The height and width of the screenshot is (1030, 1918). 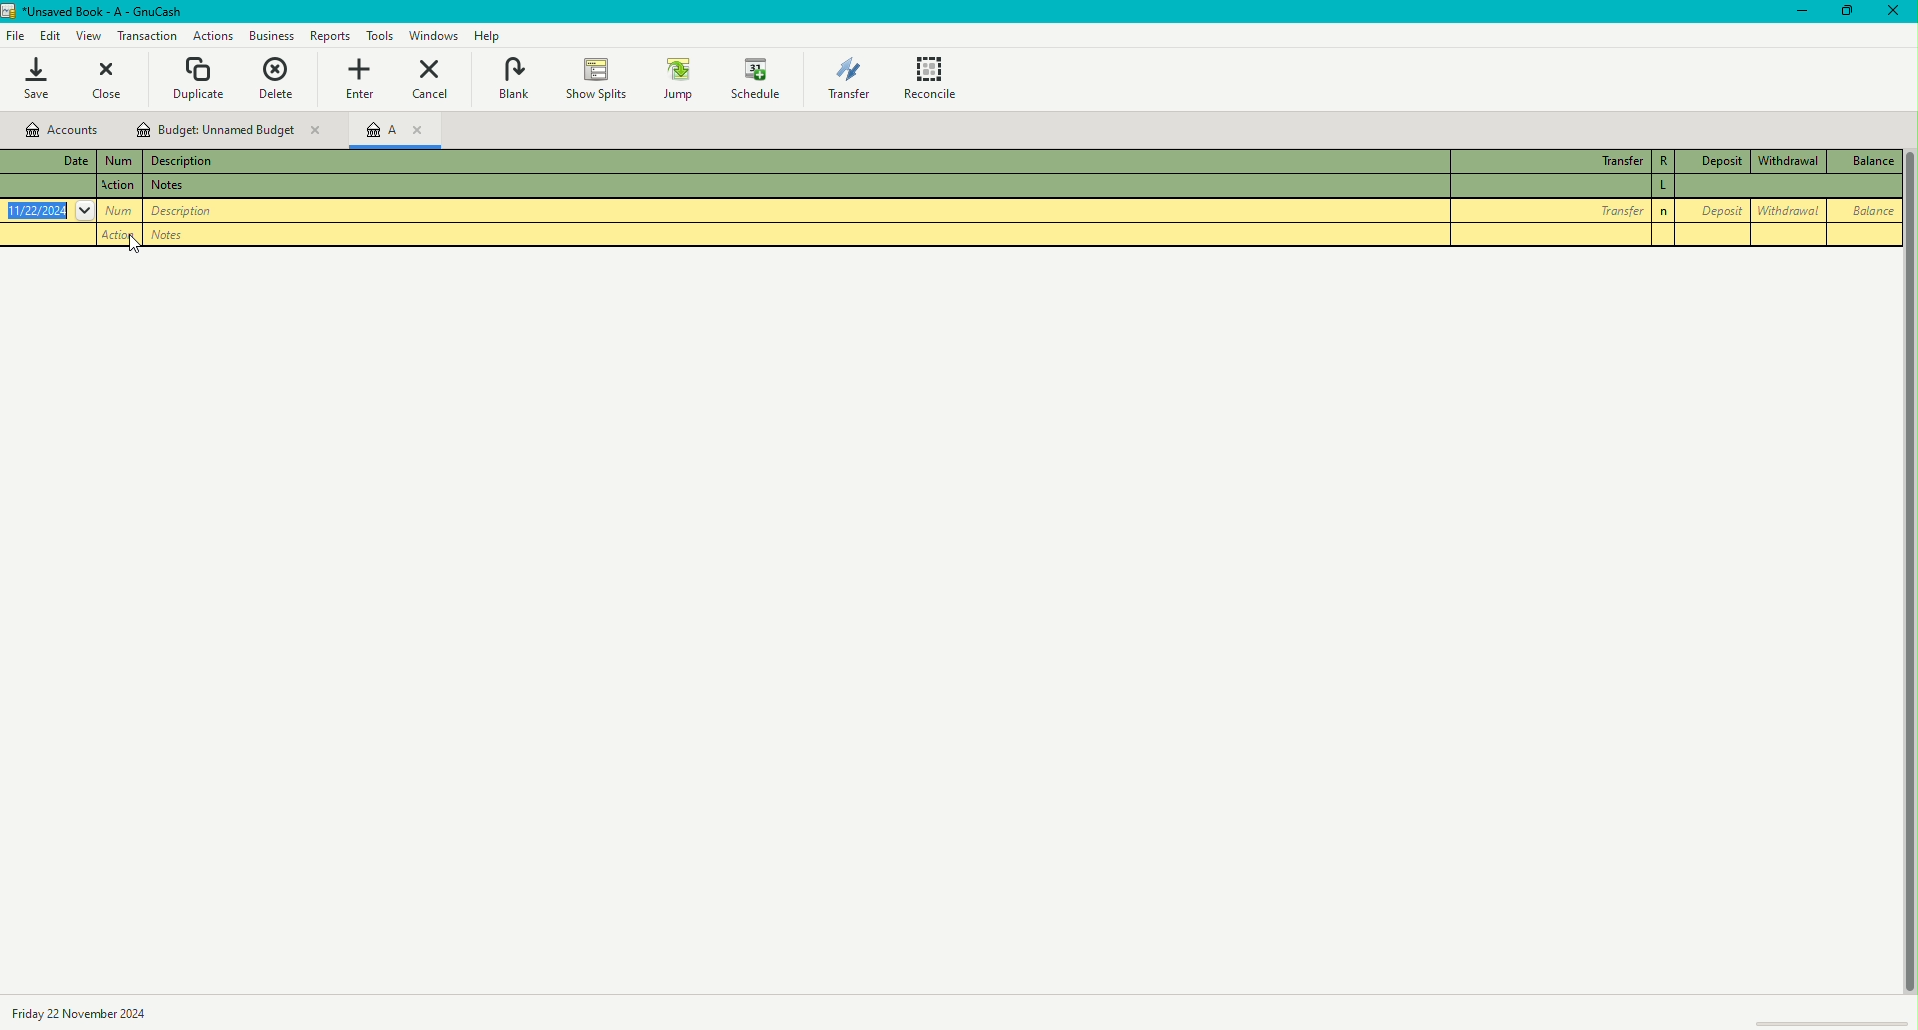 What do you see at coordinates (47, 210) in the screenshot?
I see `Date` at bounding box center [47, 210].